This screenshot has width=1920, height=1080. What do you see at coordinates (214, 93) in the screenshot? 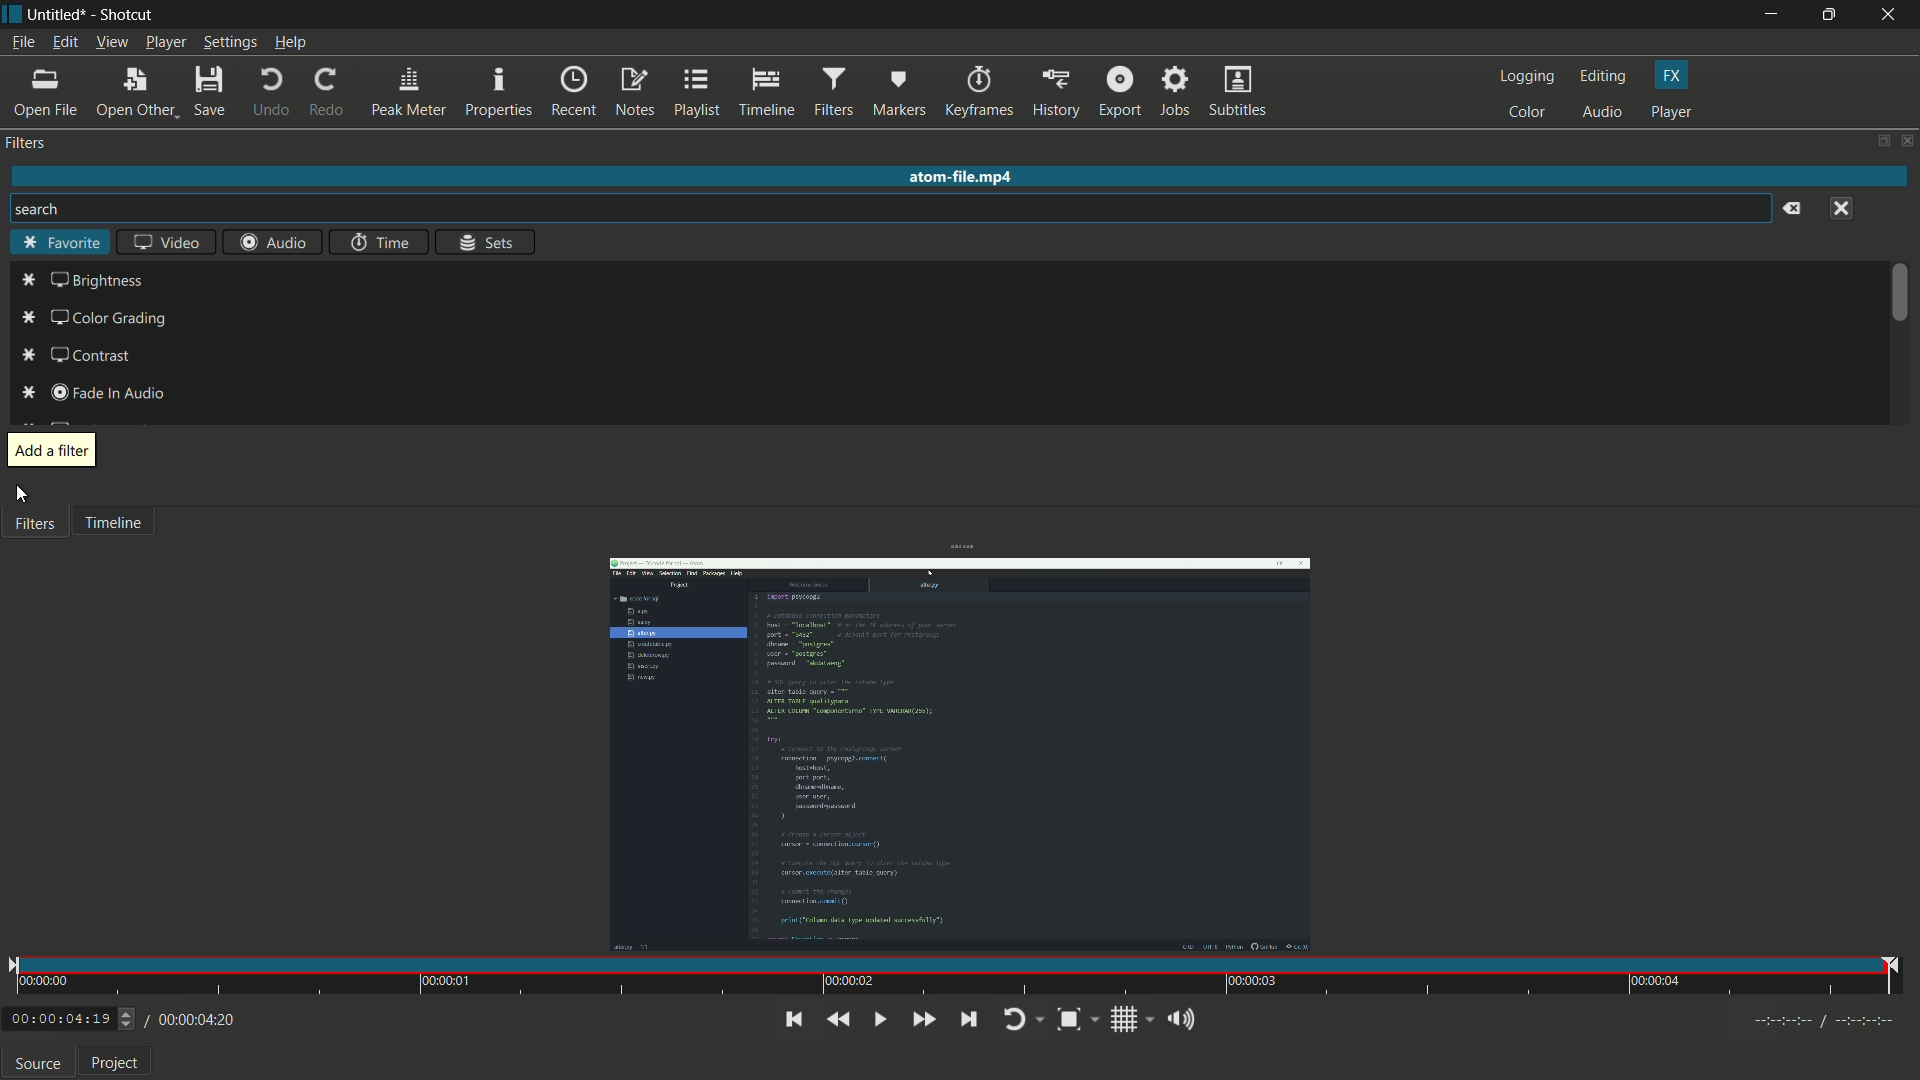
I see `save` at bounding box center [214, 93].